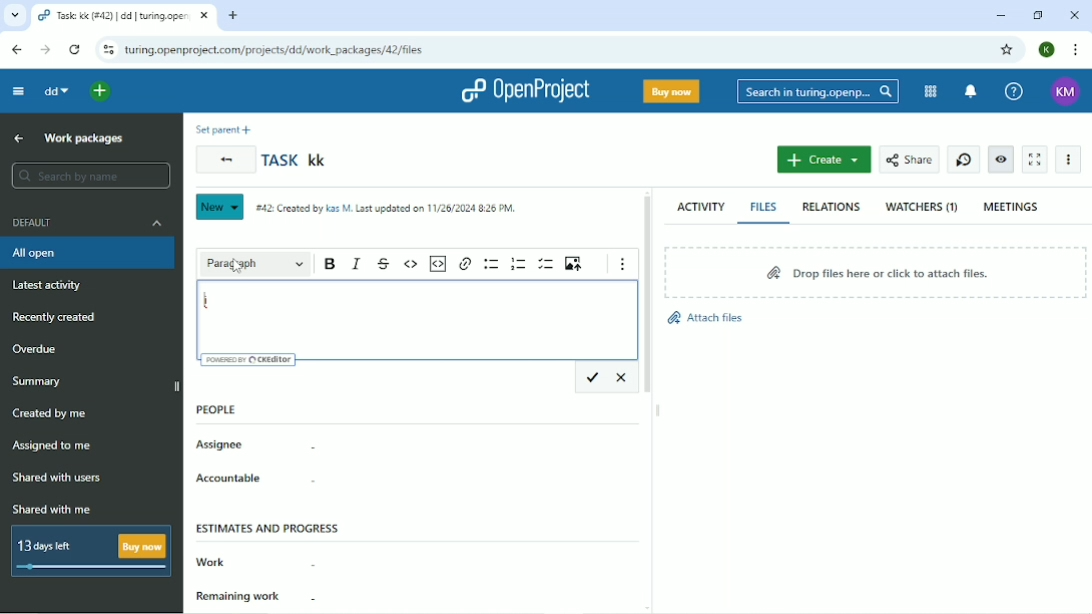  What do you see at coordinates (90, 175) in the screenshot?
I see `Search by name` at bounding box center [90, 175].